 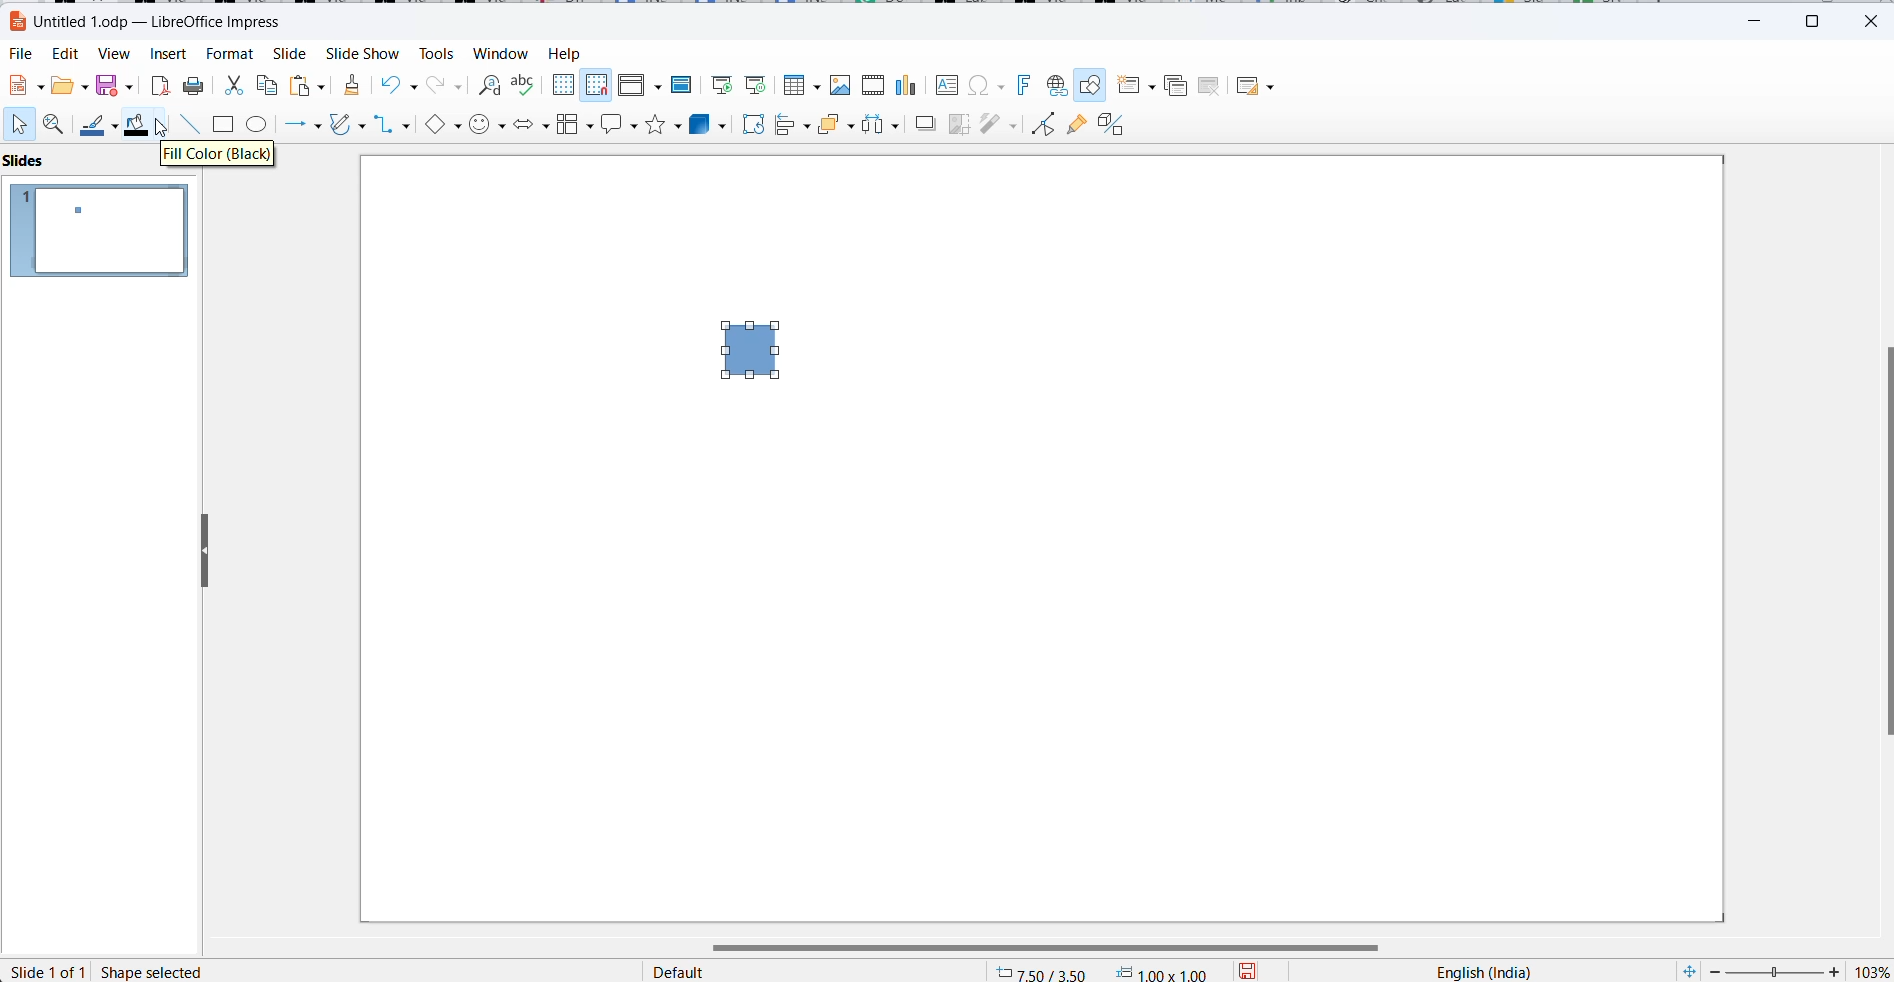 I want to click on redo, so click(x=446, y=86).